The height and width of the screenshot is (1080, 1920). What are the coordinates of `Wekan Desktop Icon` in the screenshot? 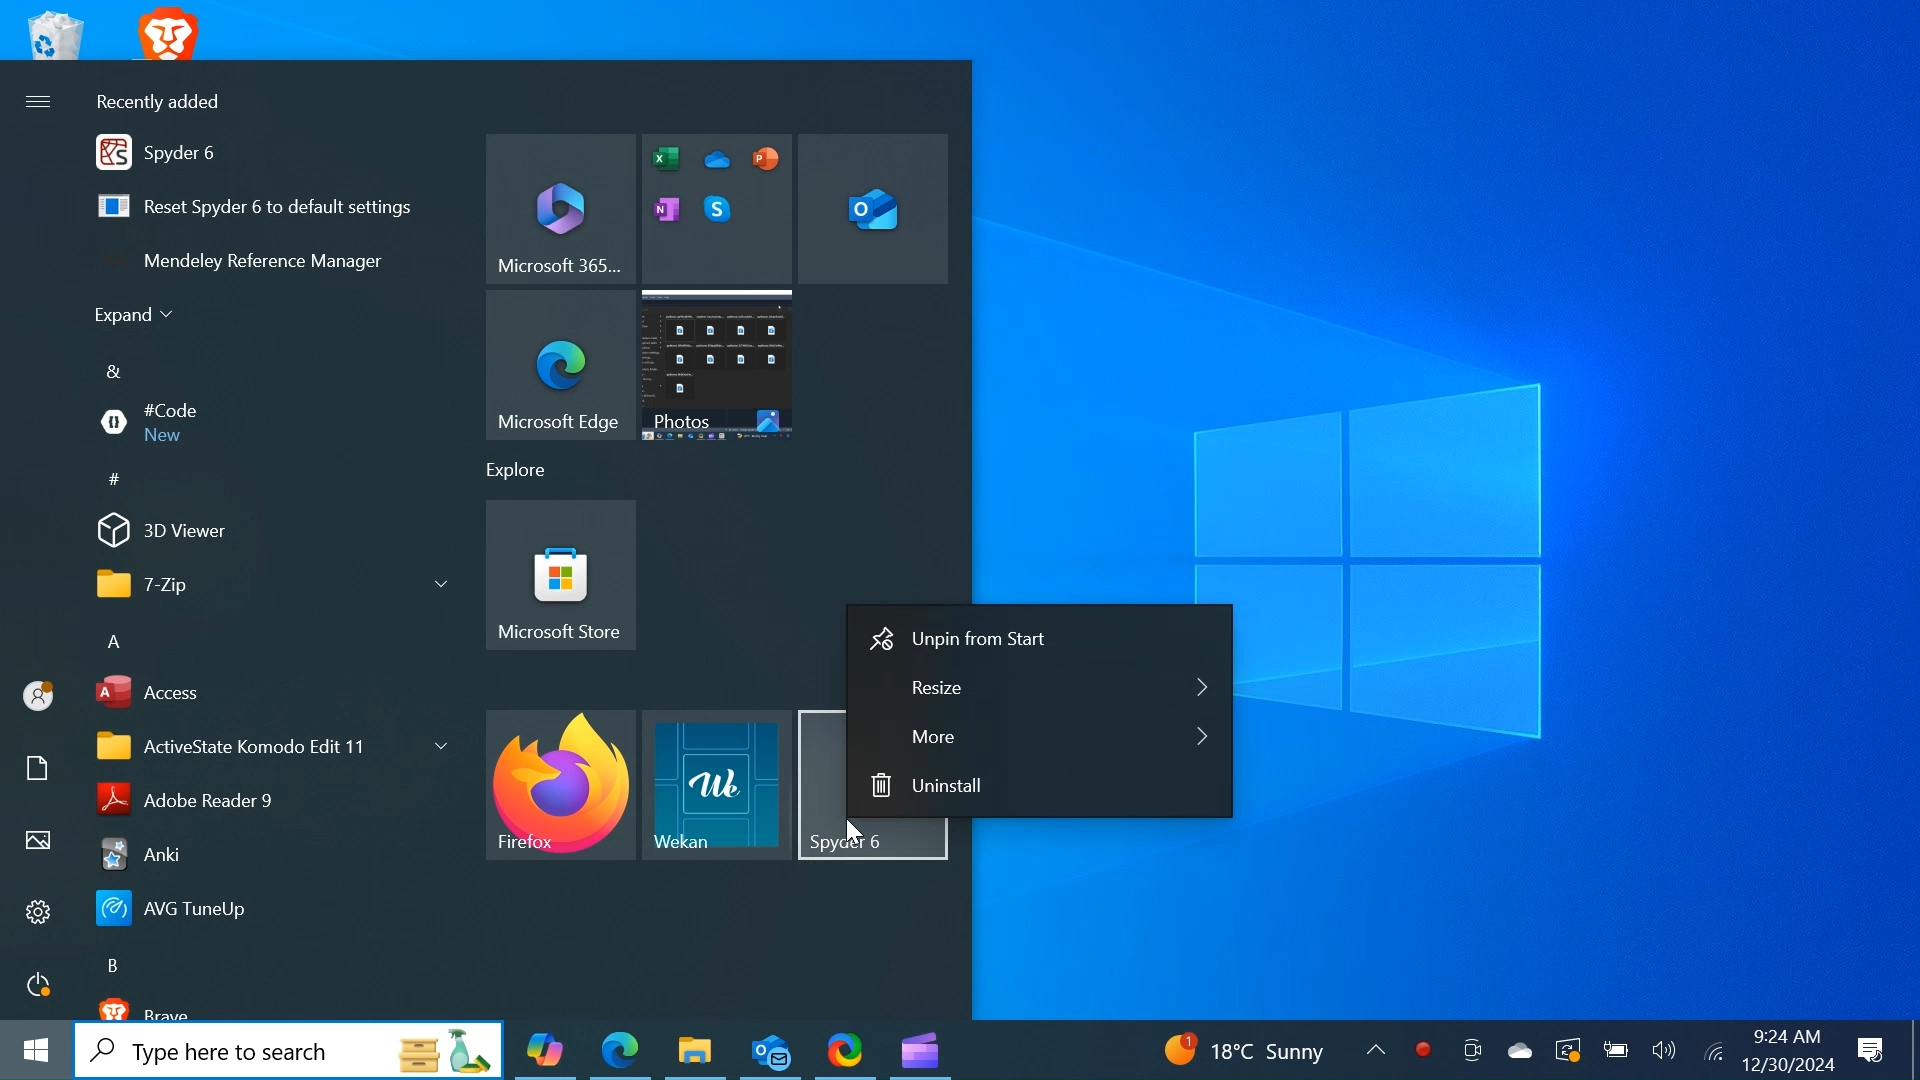 It's located at (717, 784).